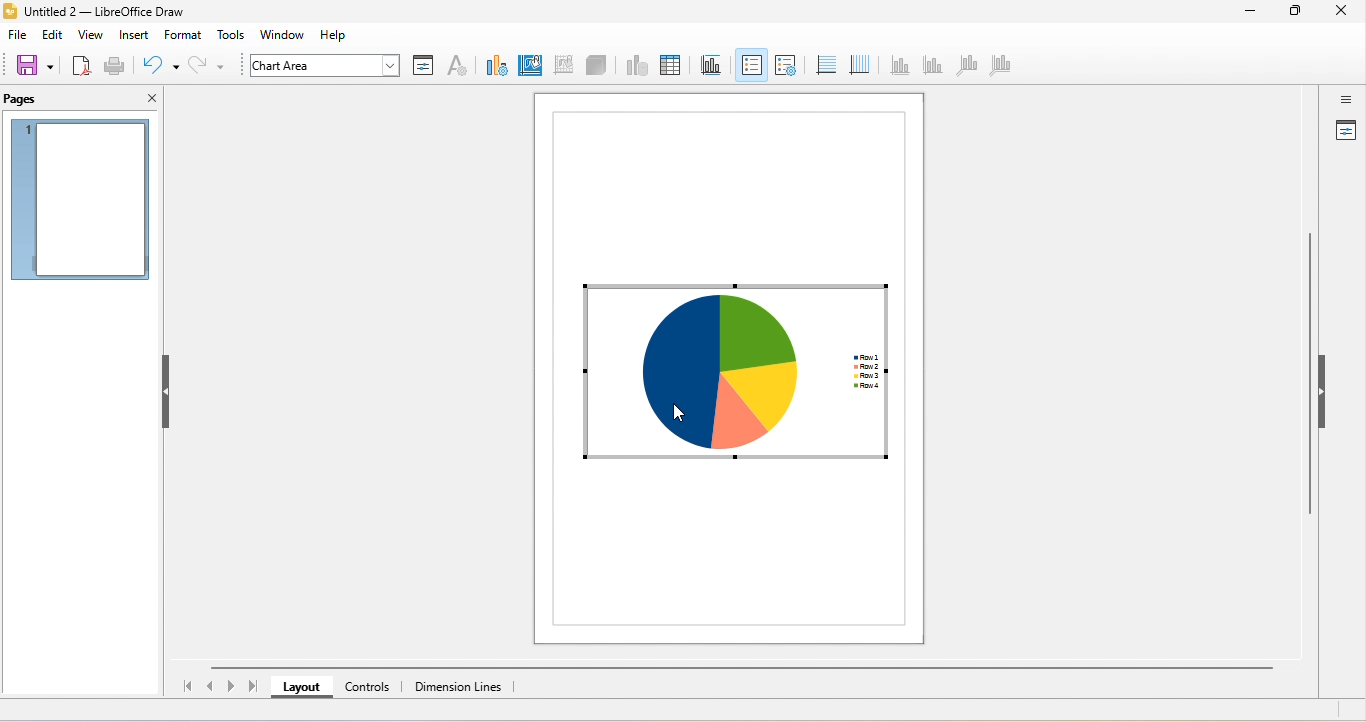  Describe the element at coordinates (1345, 132) in the screenshot. I see `properties` at that location.